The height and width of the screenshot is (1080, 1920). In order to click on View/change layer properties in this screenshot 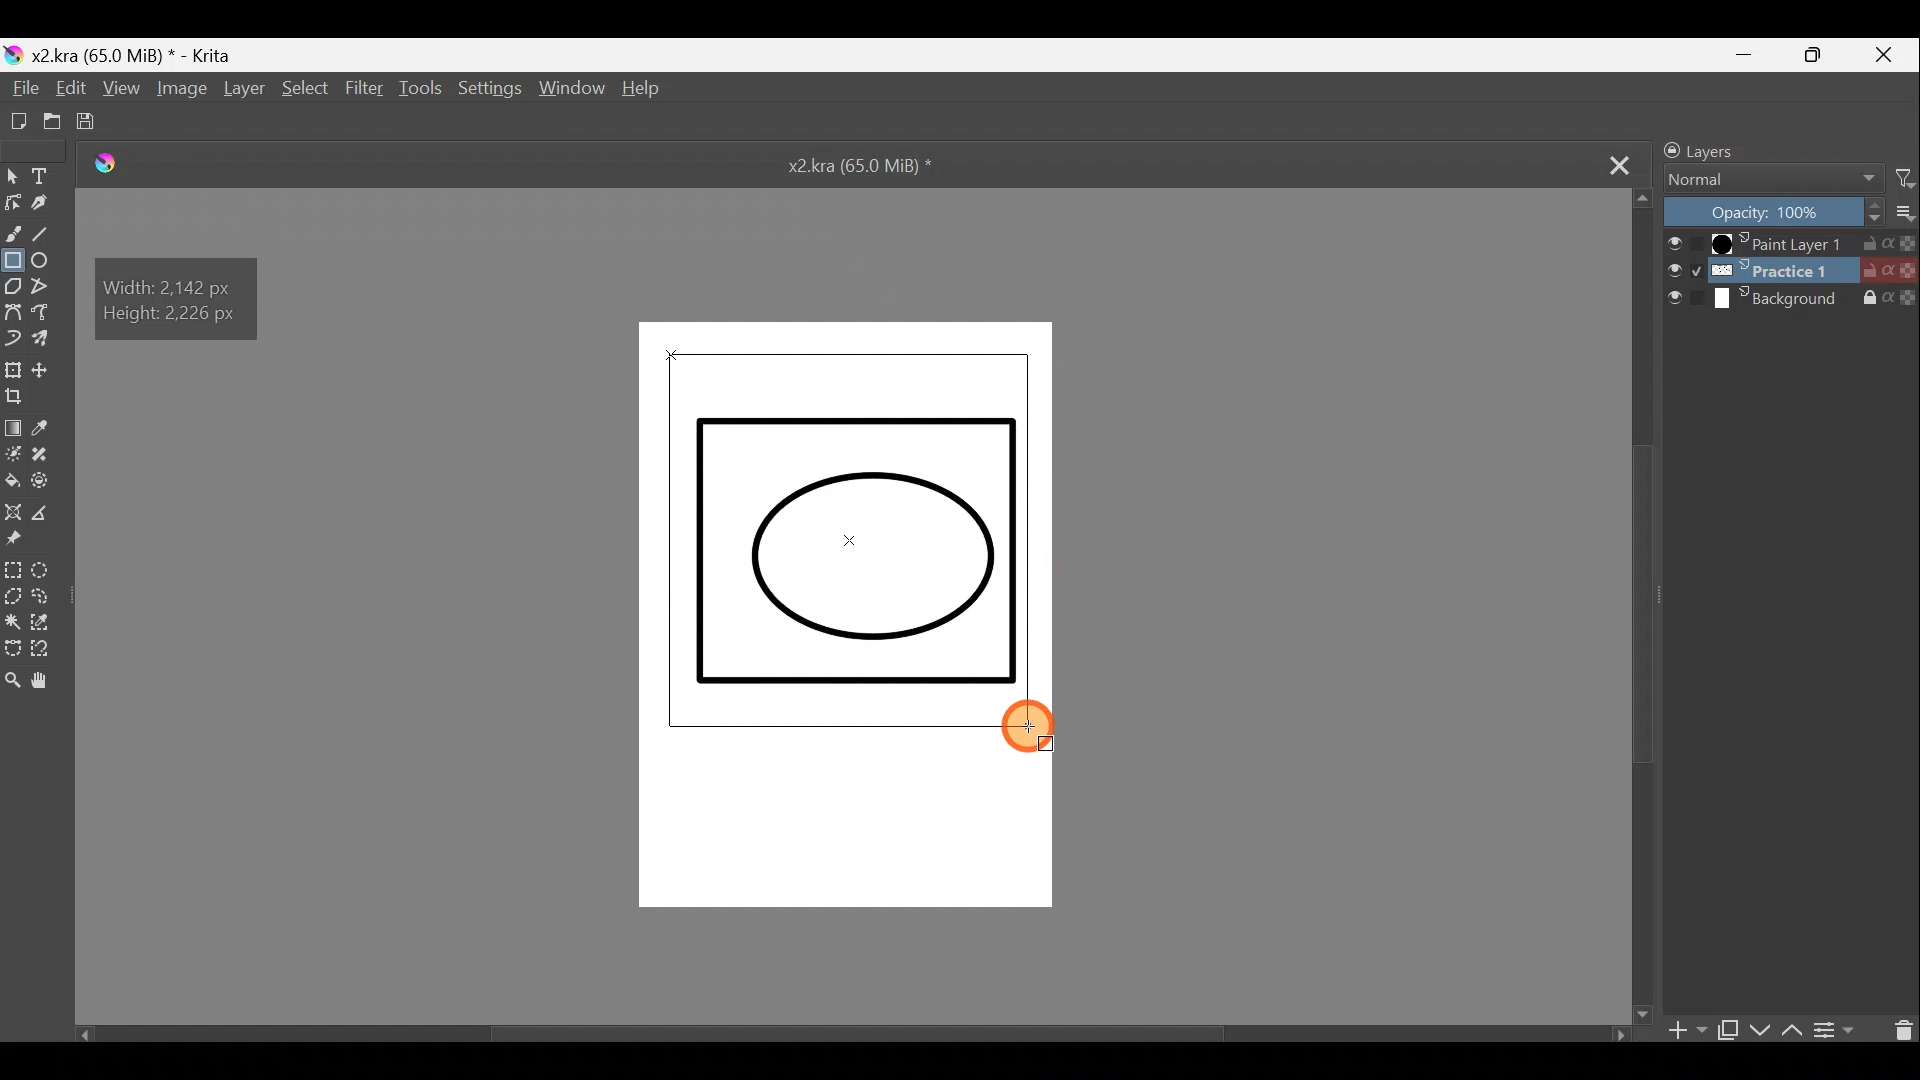, I will do `click(1839, 1030)`.